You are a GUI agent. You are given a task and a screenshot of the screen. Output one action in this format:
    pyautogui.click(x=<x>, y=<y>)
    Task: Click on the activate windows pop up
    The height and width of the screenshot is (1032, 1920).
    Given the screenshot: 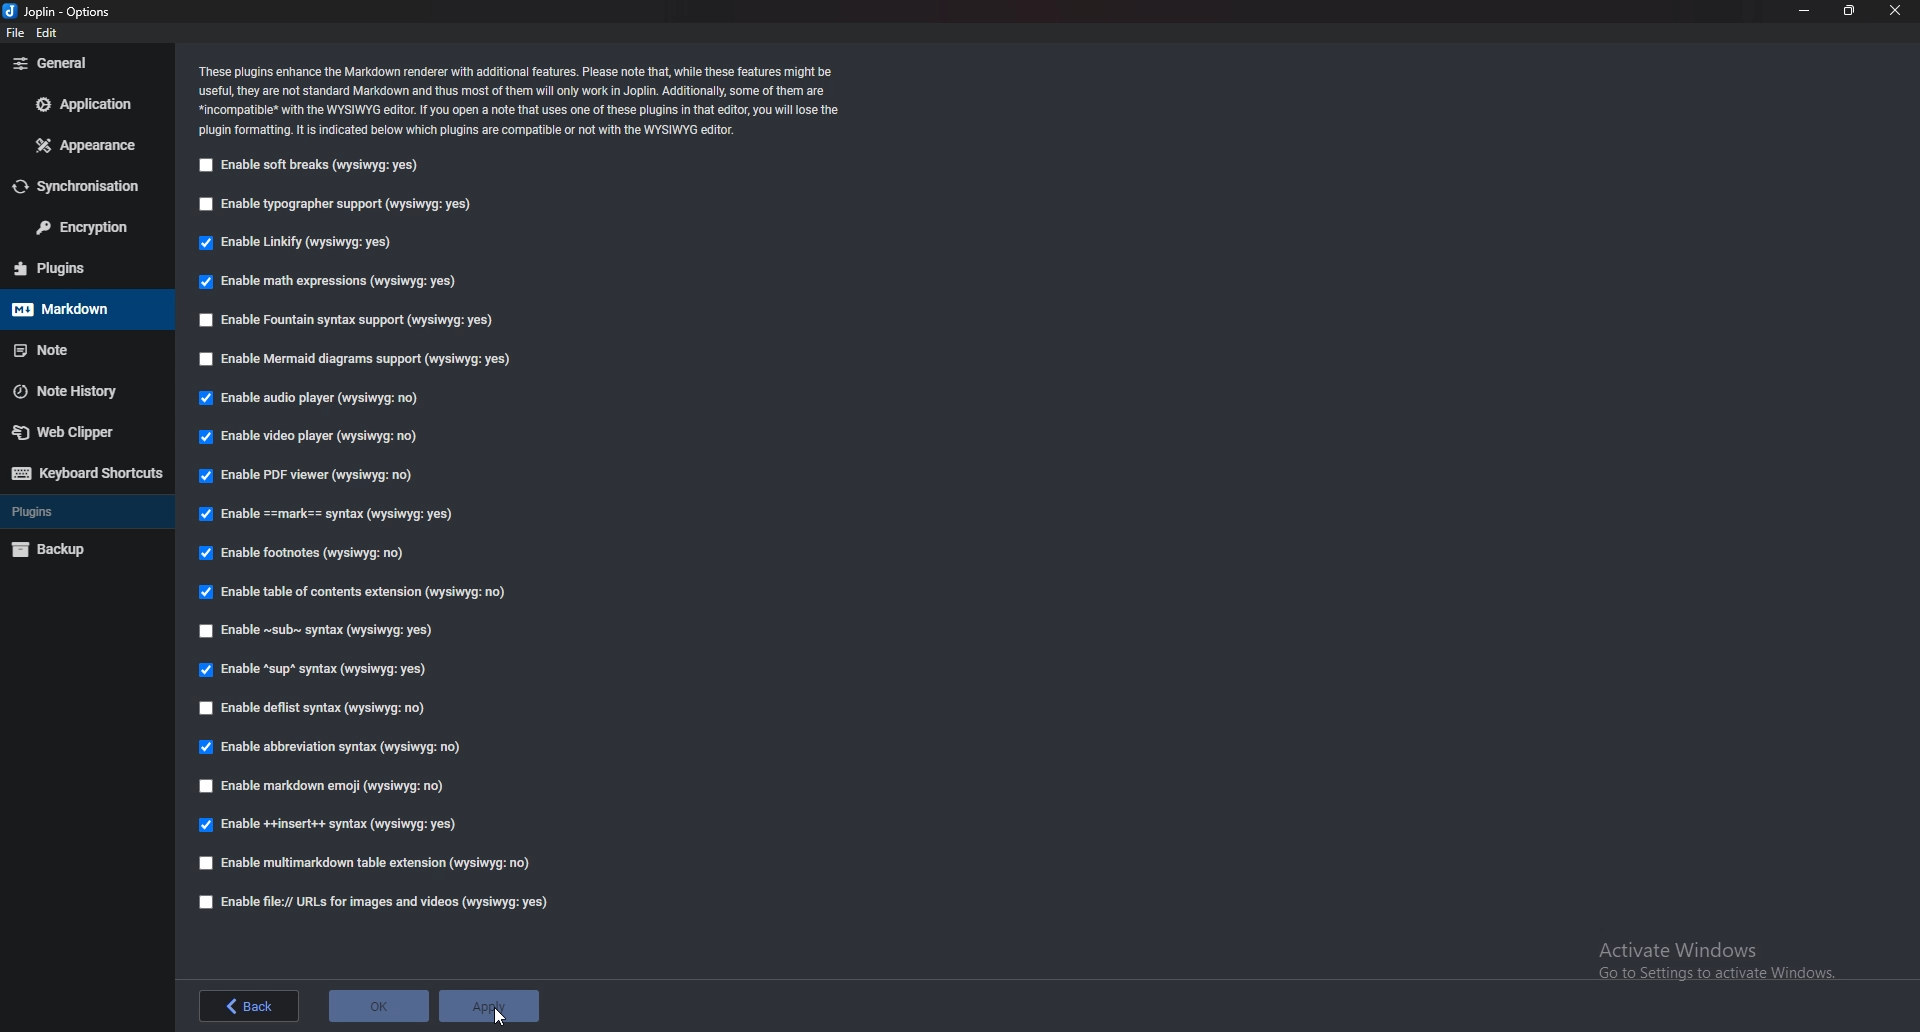 What is the action you would take?
    pyautogui.click(x=1719, y=965)
    